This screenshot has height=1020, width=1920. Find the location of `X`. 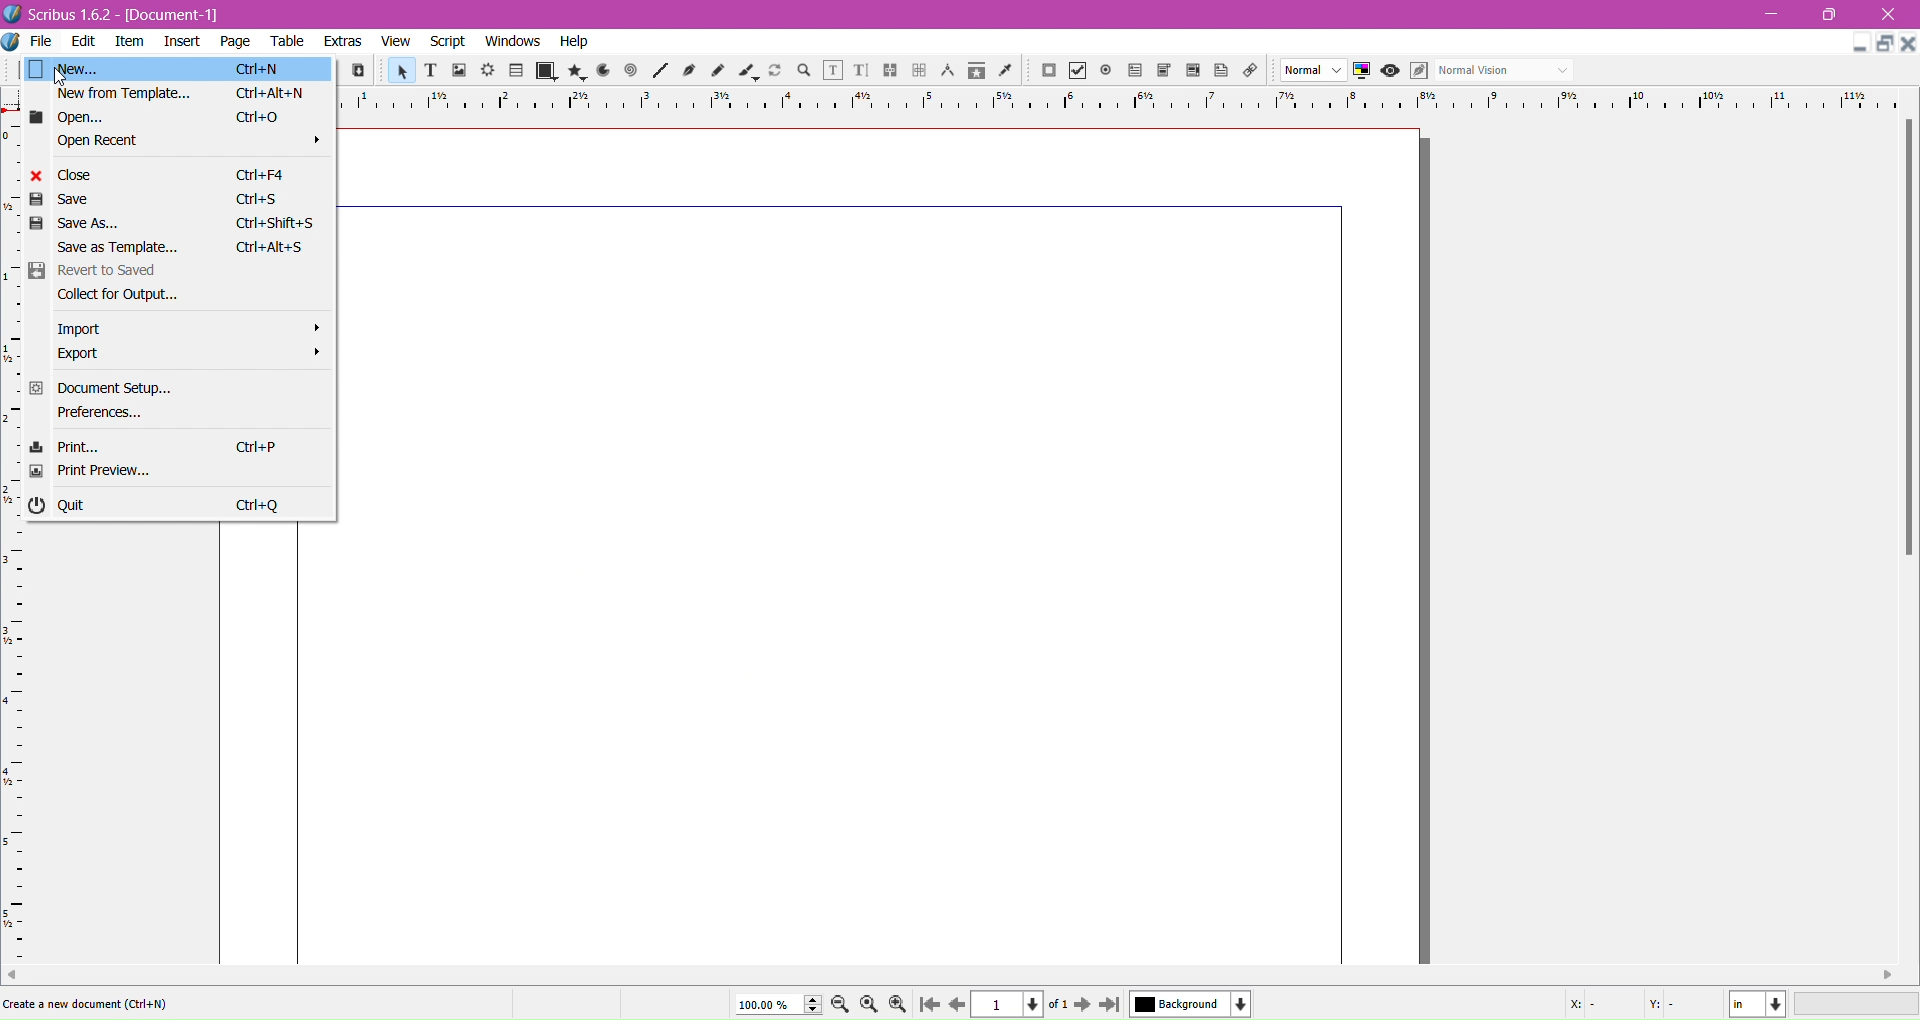

X is located at coordinates (1584, 1007).